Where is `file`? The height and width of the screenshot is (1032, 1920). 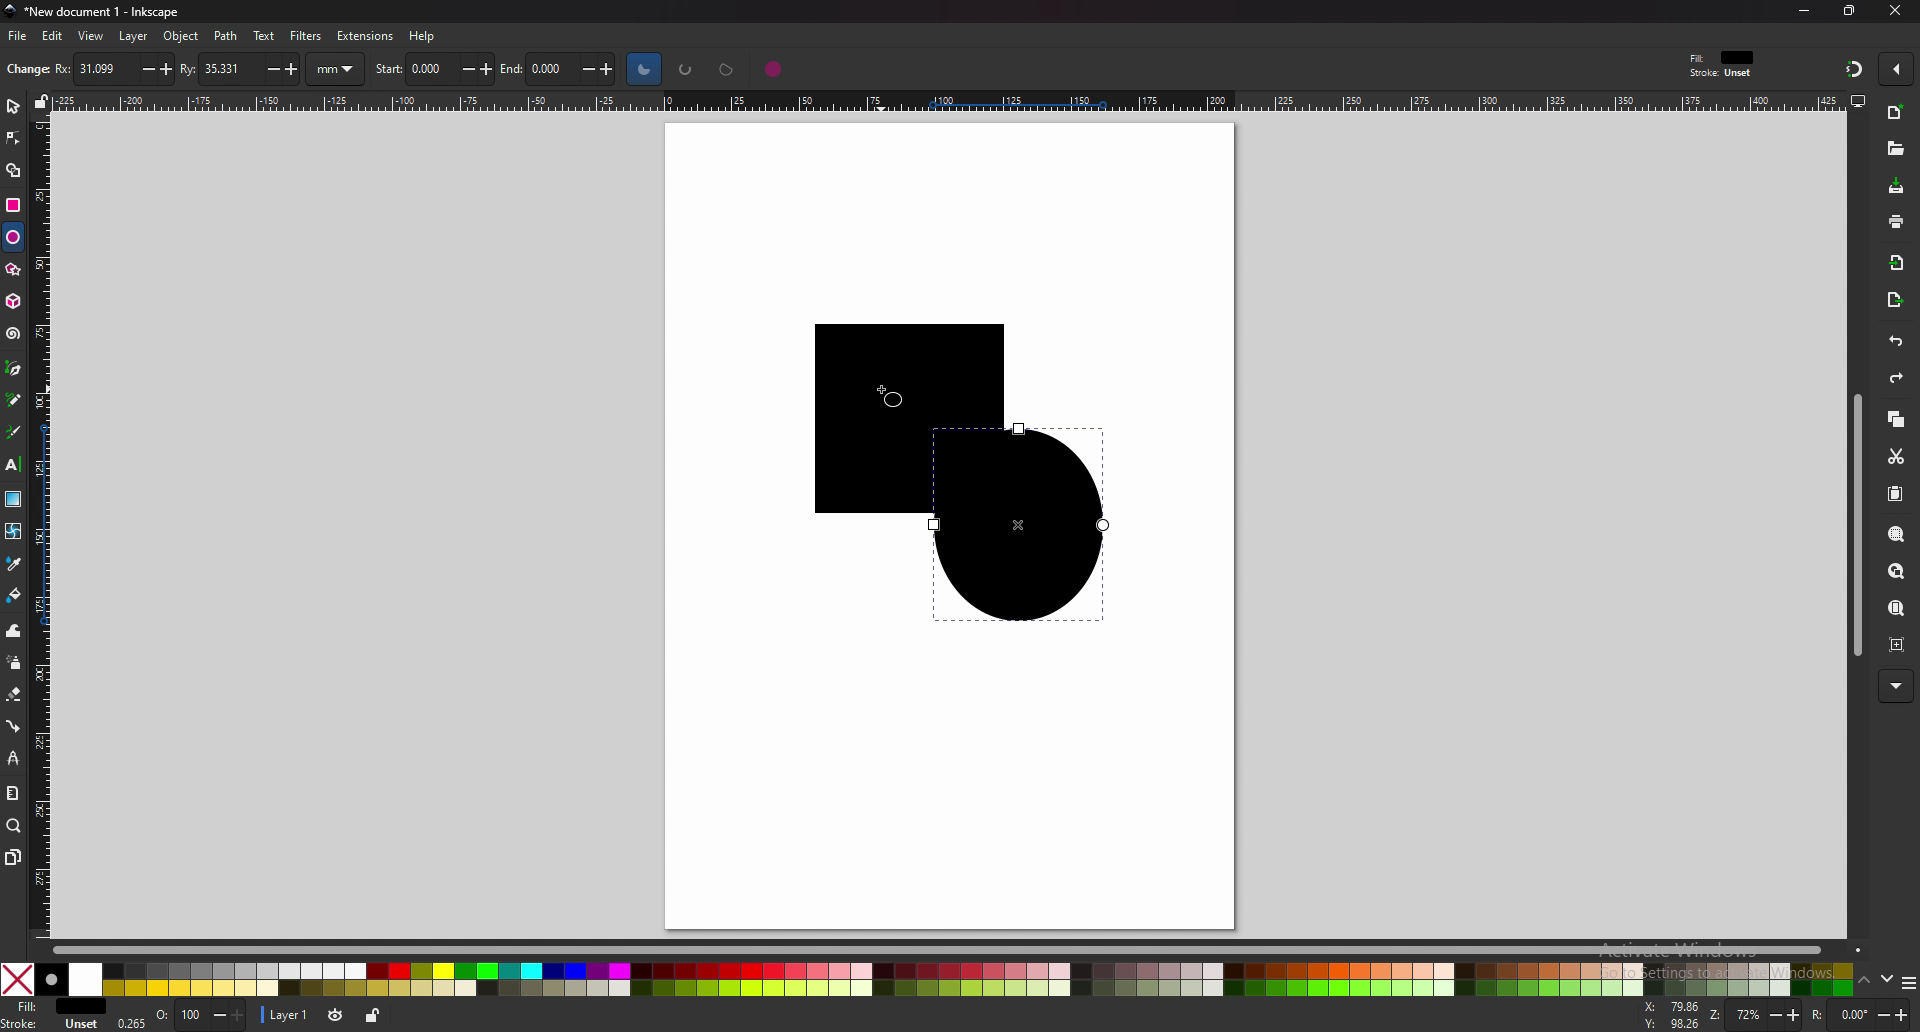
file is located at coordinates (19, 36).